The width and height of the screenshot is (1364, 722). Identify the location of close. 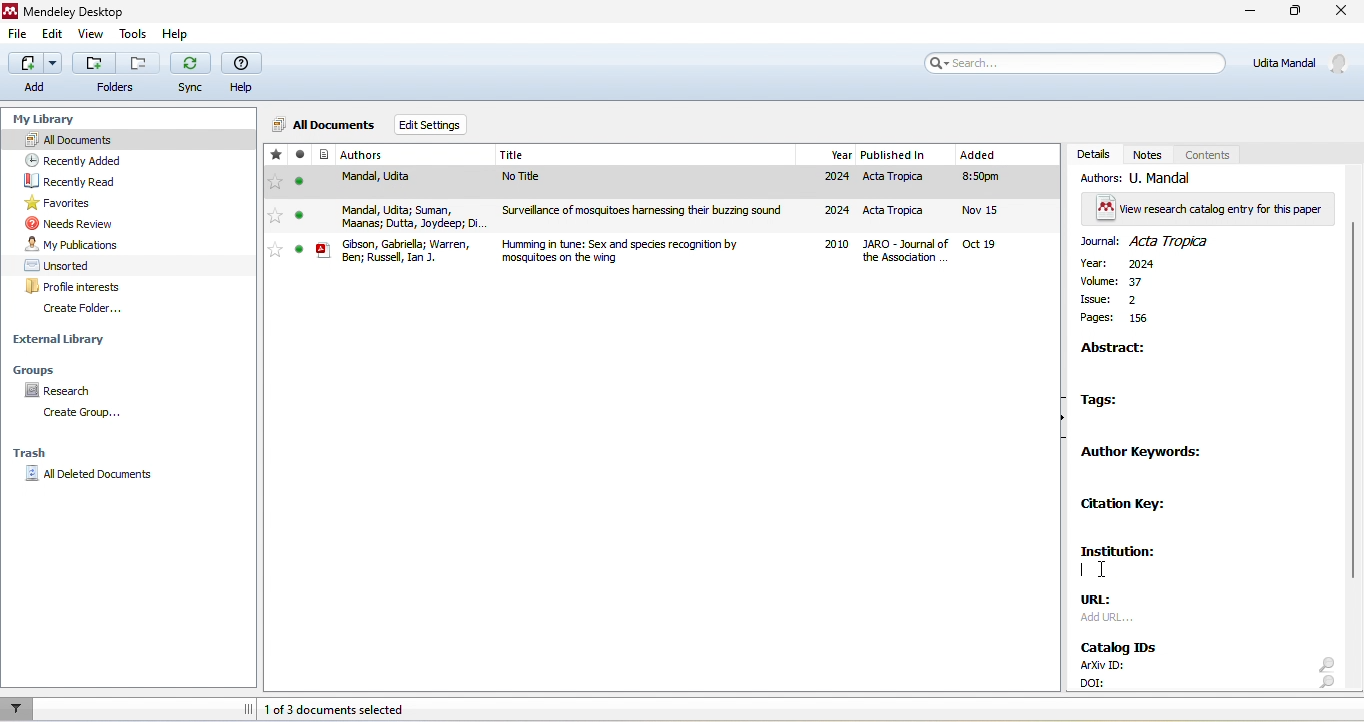
(1340, 12).